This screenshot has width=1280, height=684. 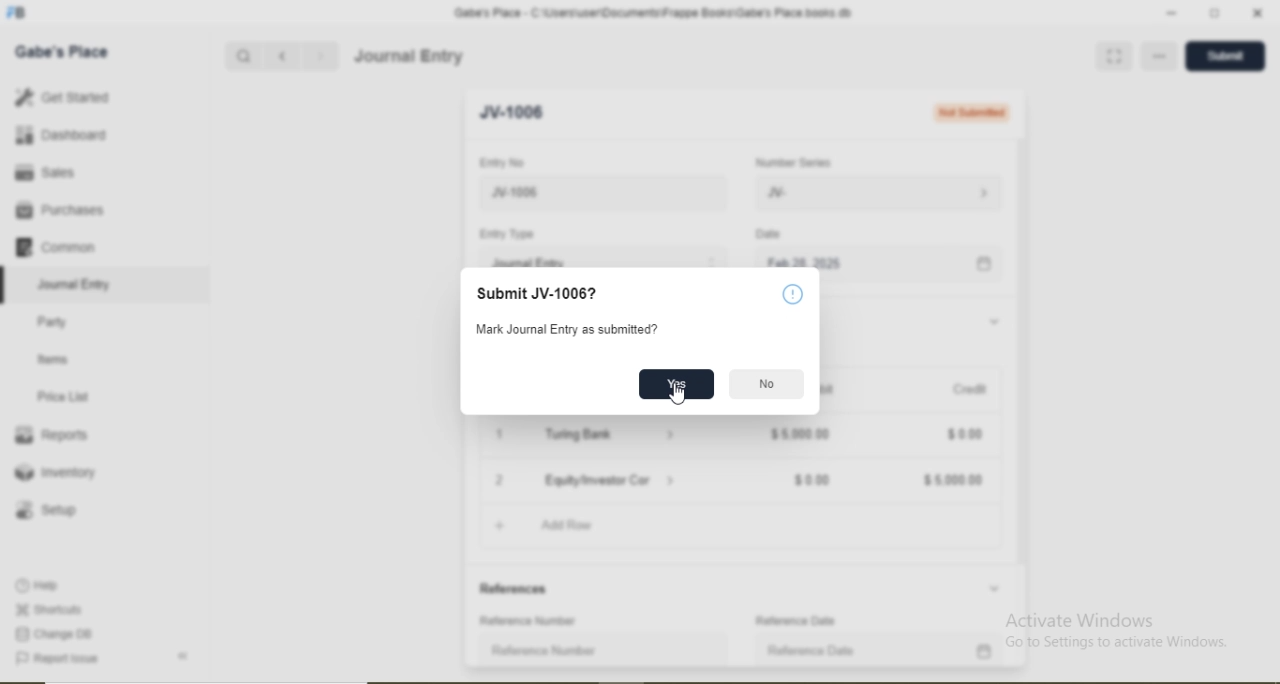 I want to click on Dashboard, so click(x=62, y=134).